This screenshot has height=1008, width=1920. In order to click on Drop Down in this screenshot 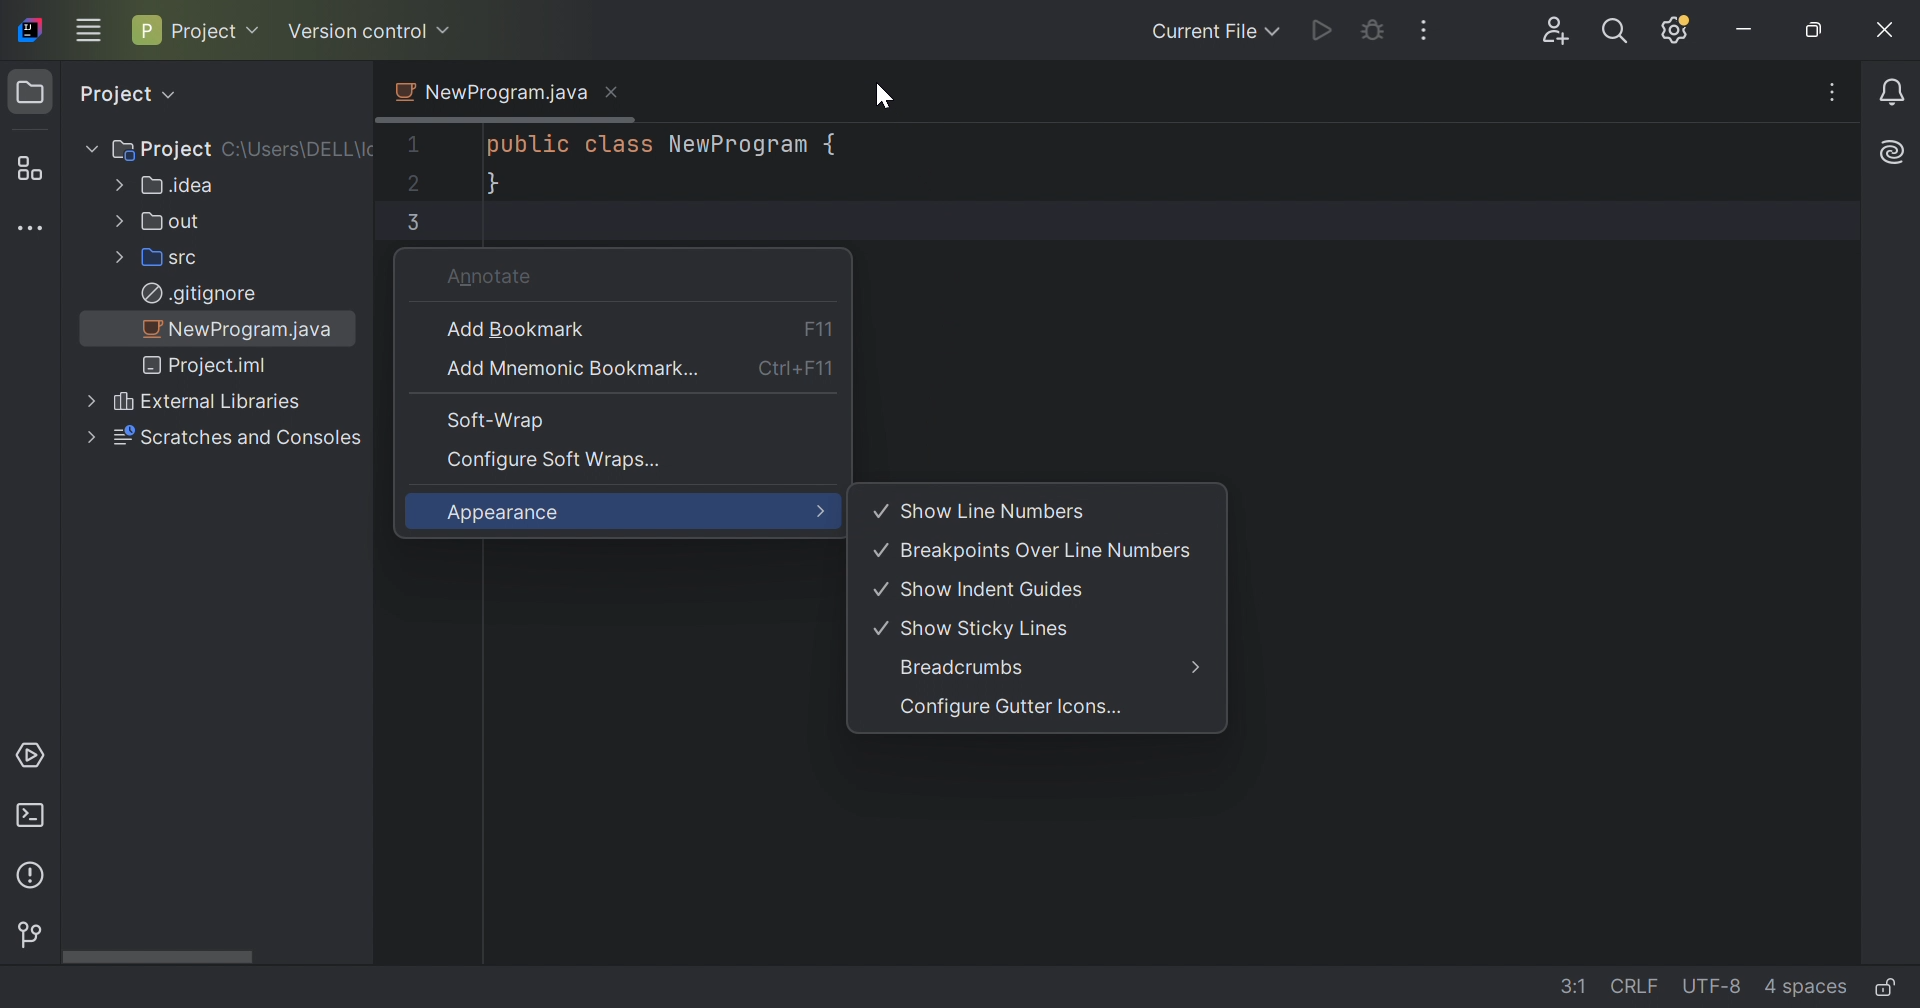, I will do `click(445, 30)`.